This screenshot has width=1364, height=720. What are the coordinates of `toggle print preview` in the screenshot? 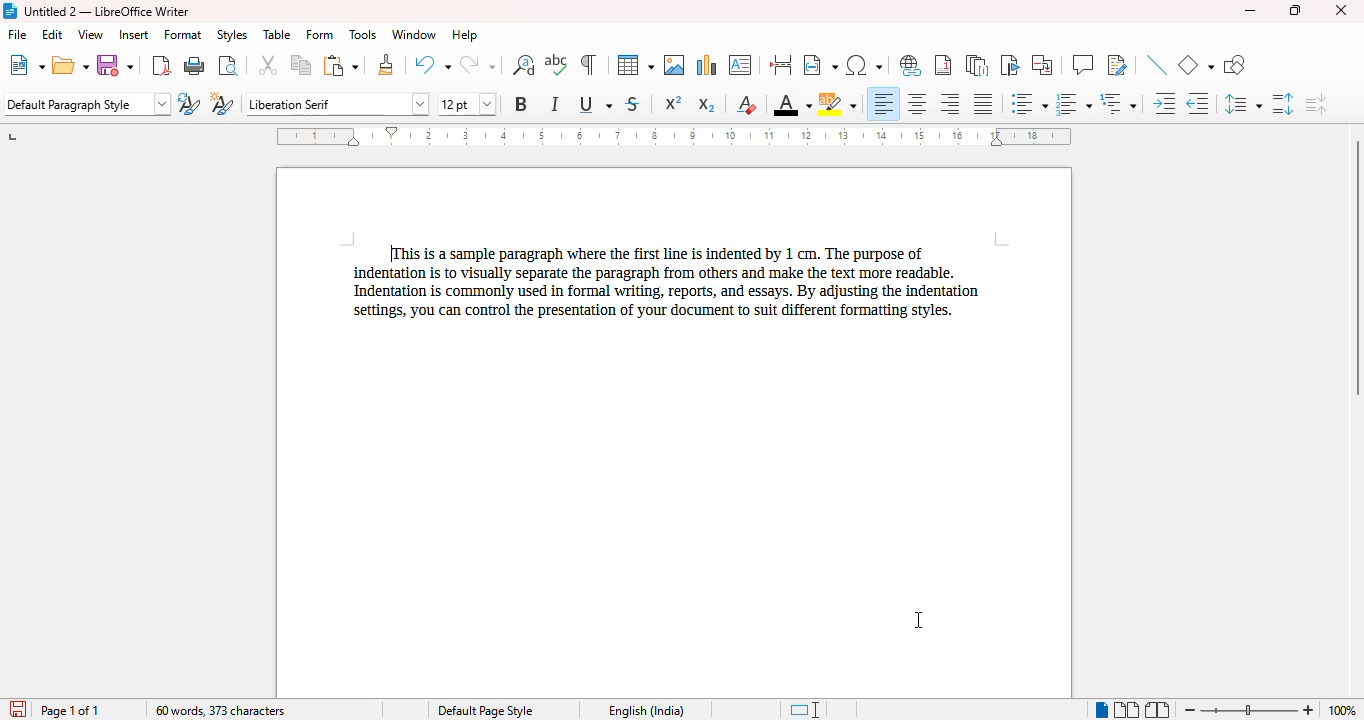 It's located at (228, 65).